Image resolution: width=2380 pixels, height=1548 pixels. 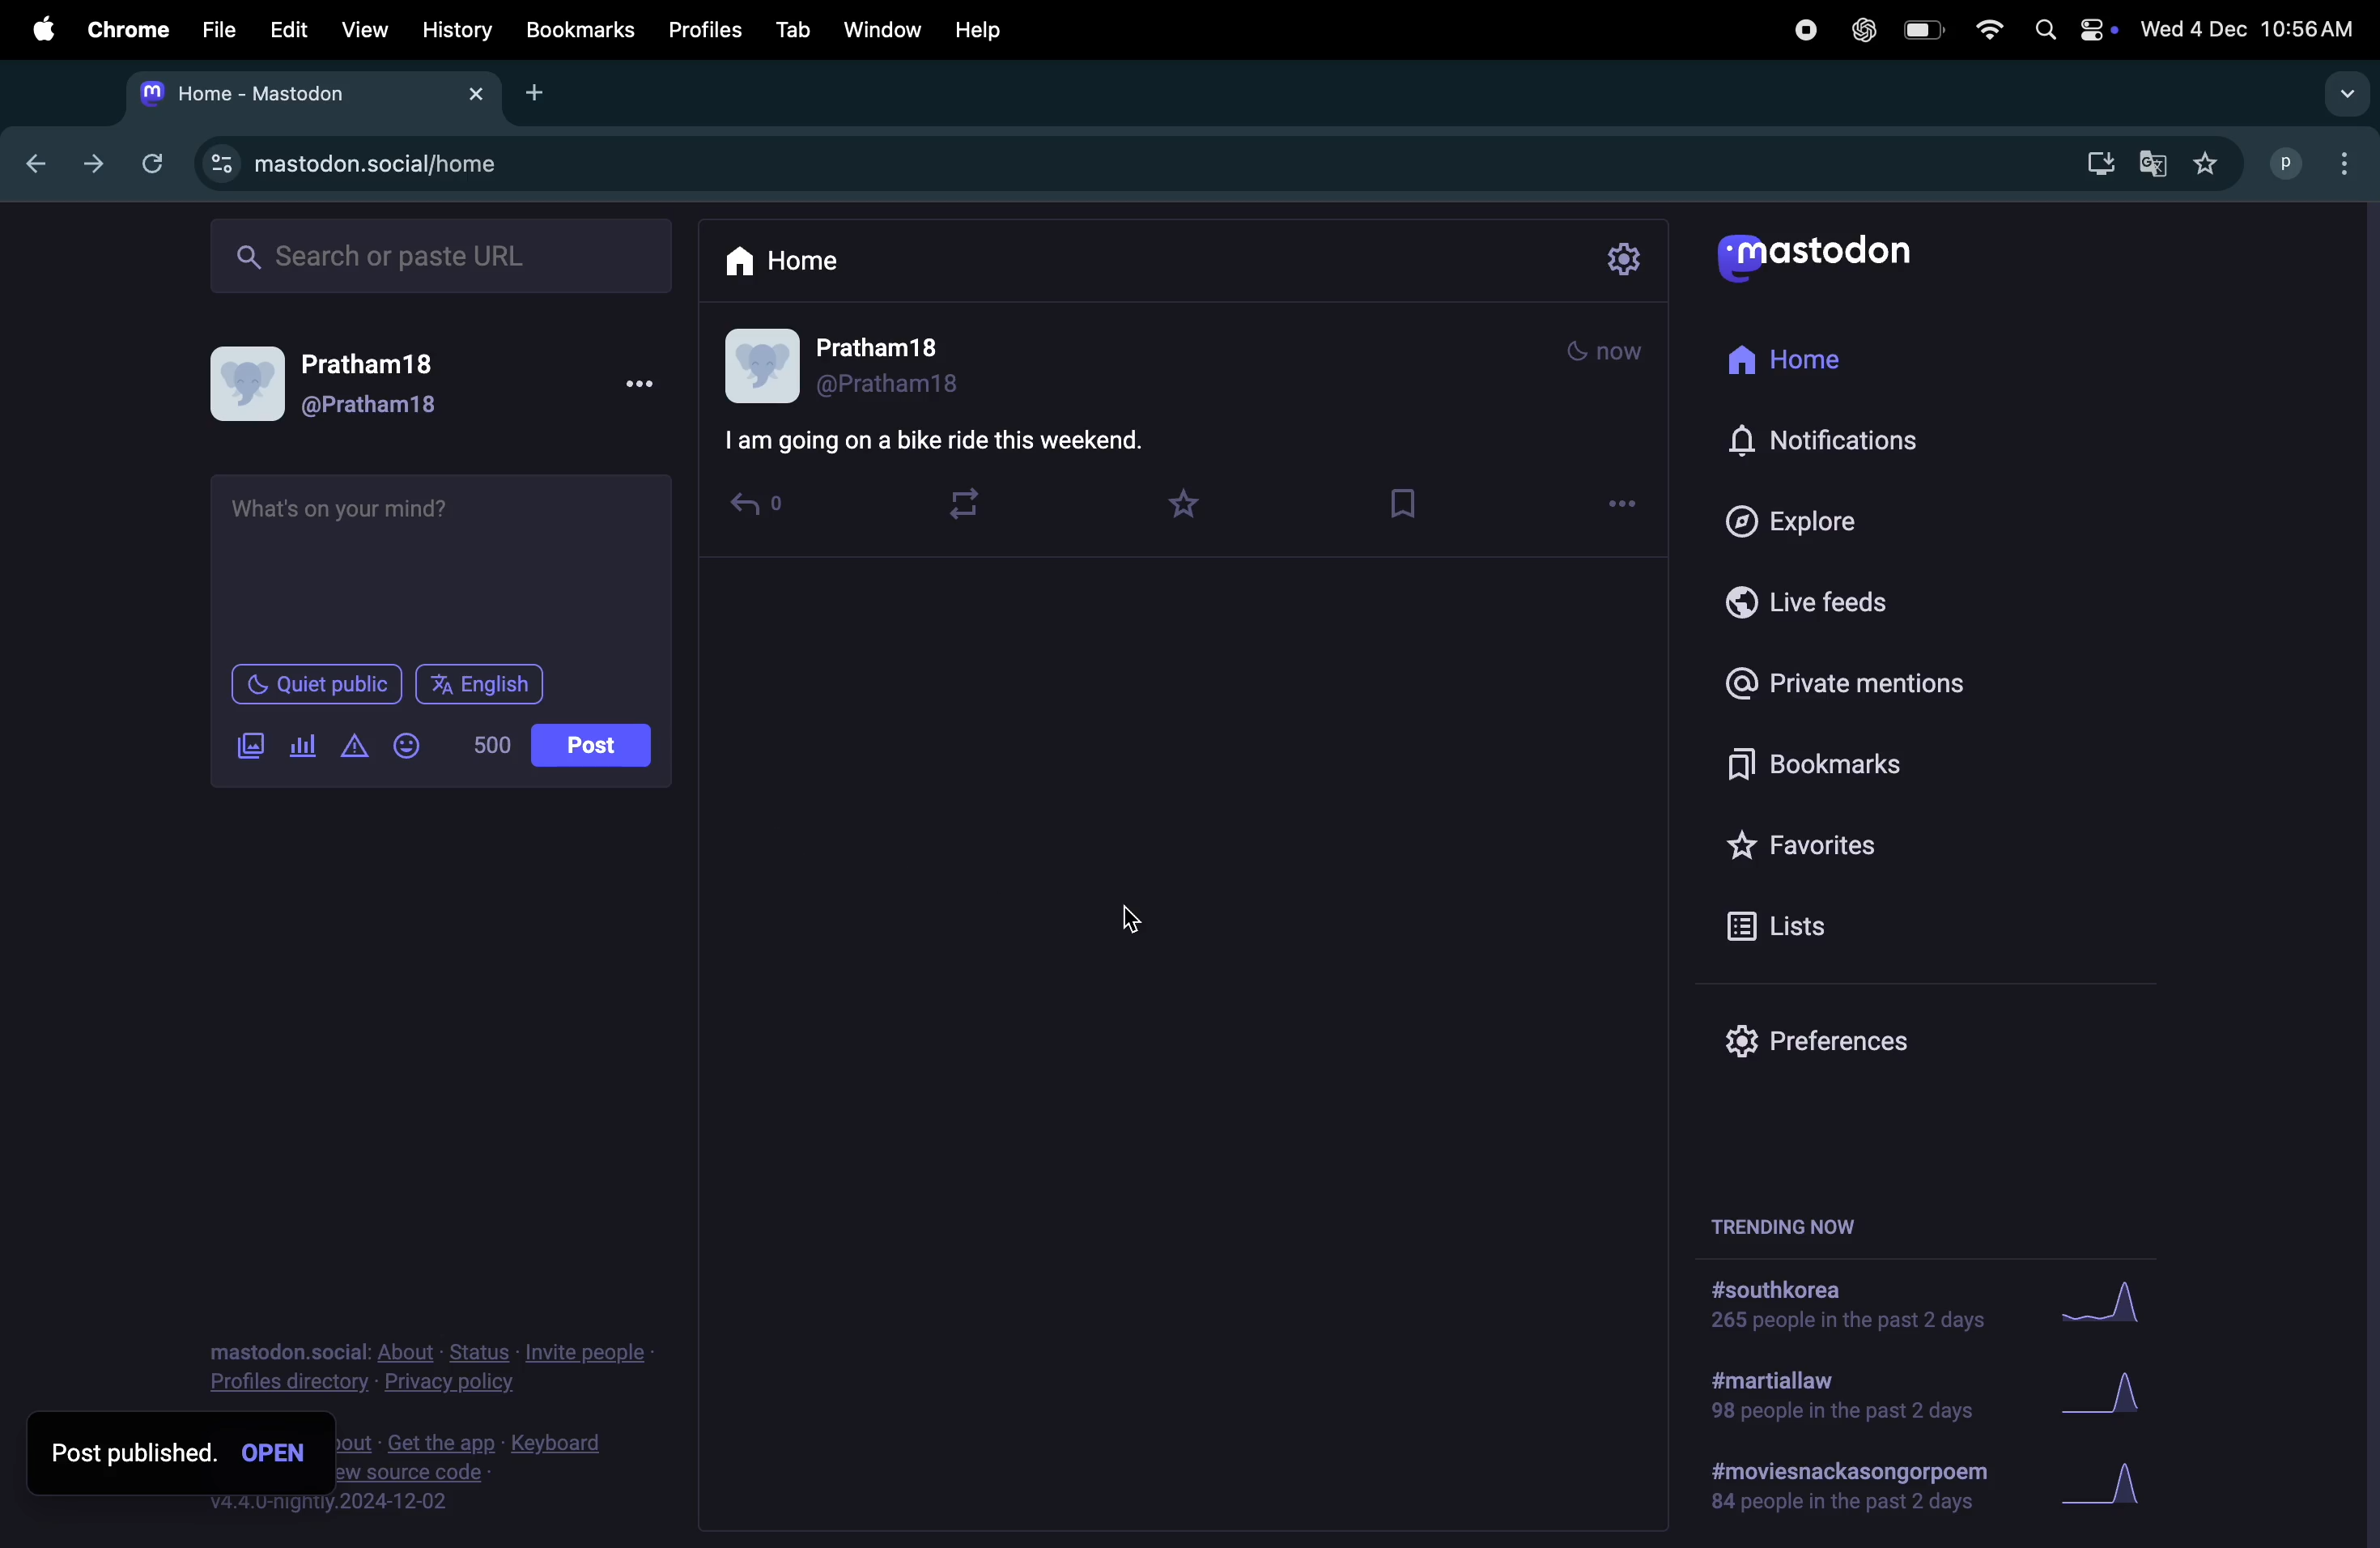 I want to click on Graph, so click(x=2125, y=1487).